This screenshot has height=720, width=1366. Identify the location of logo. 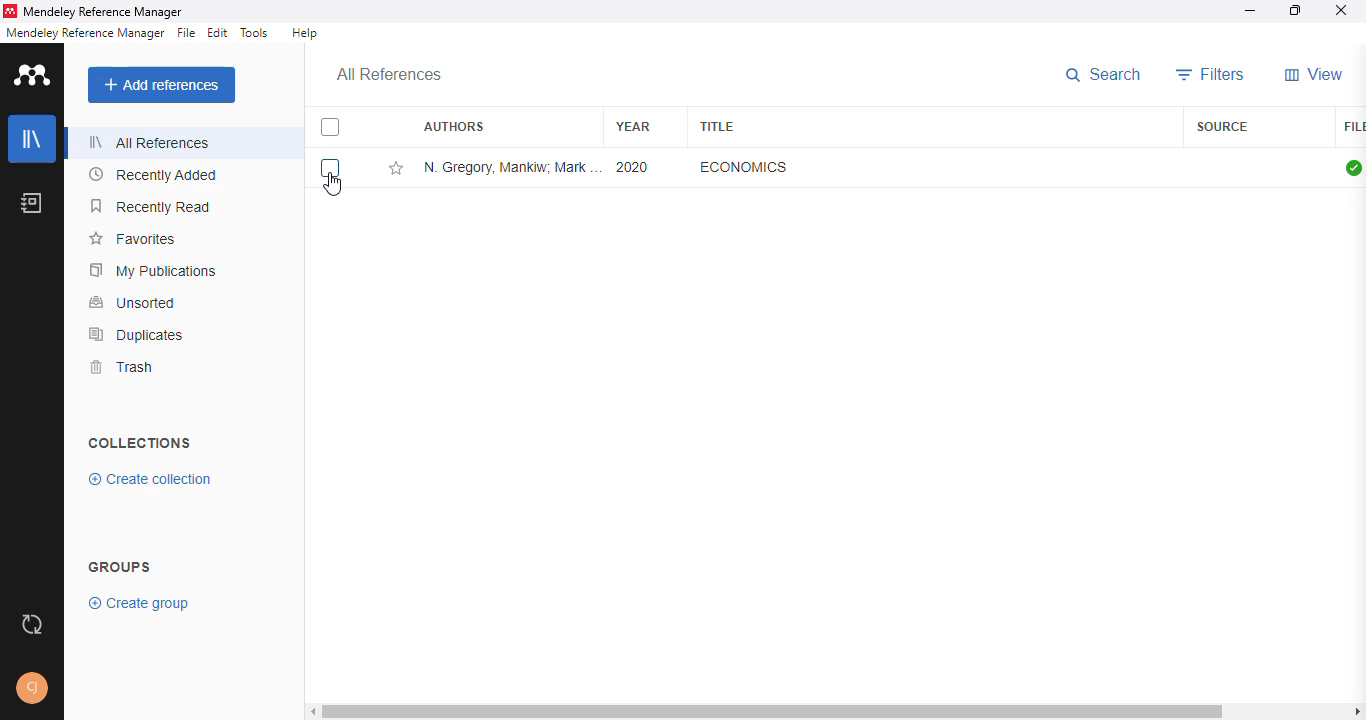
(32, 74).